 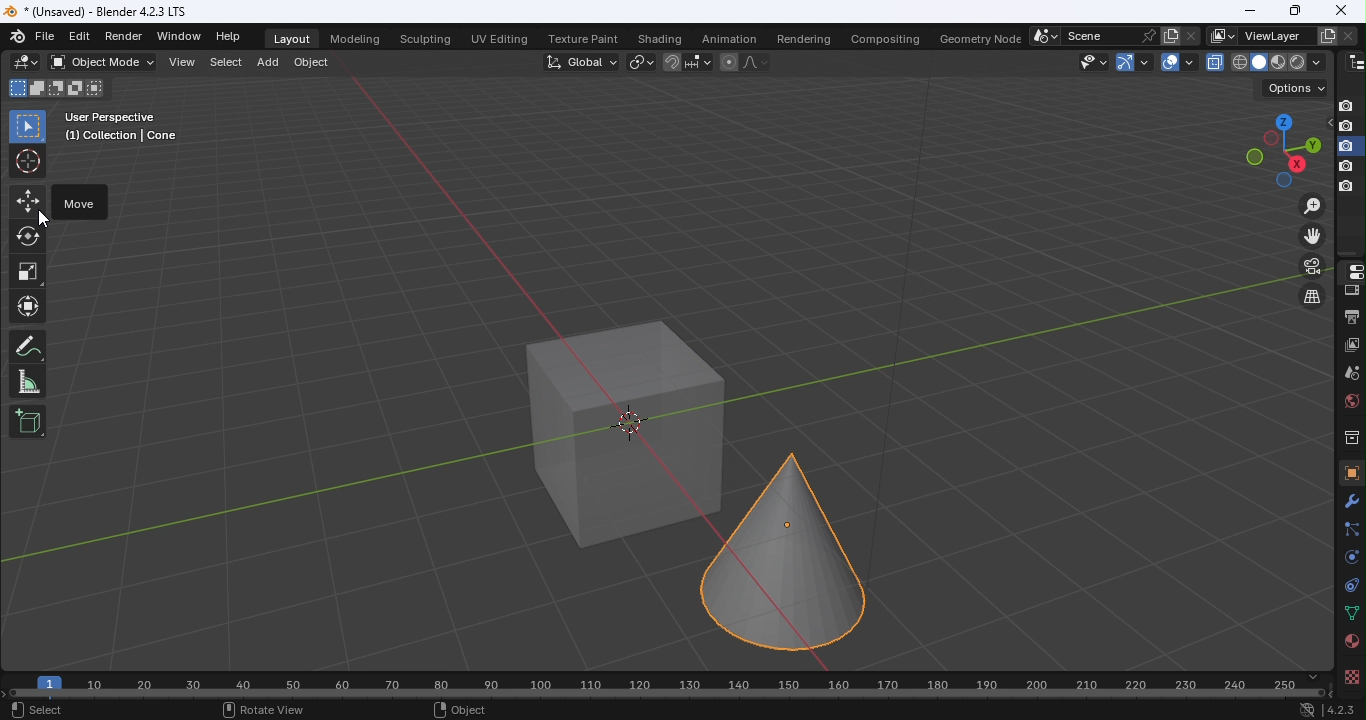 I want to click on Texture paint, so click(x=585, y=40).